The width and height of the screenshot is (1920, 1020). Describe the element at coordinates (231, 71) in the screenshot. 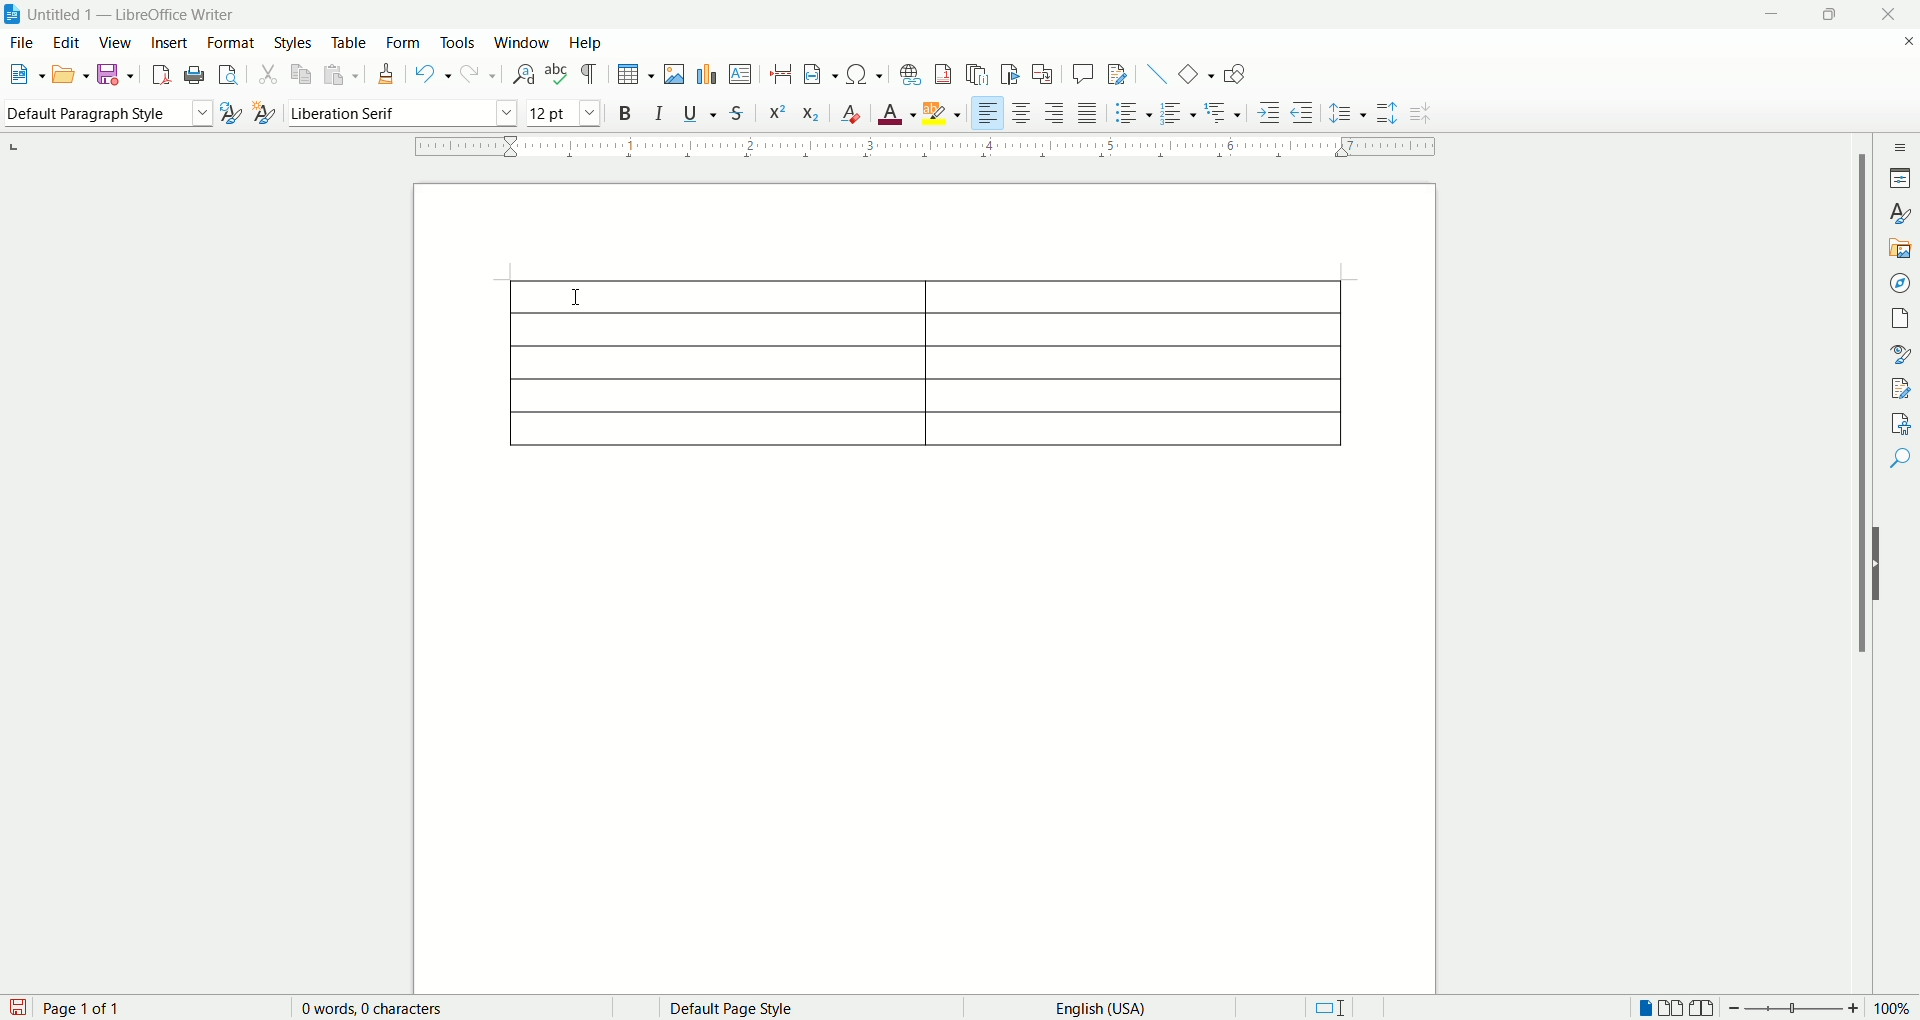

I see `print preview` at that location.